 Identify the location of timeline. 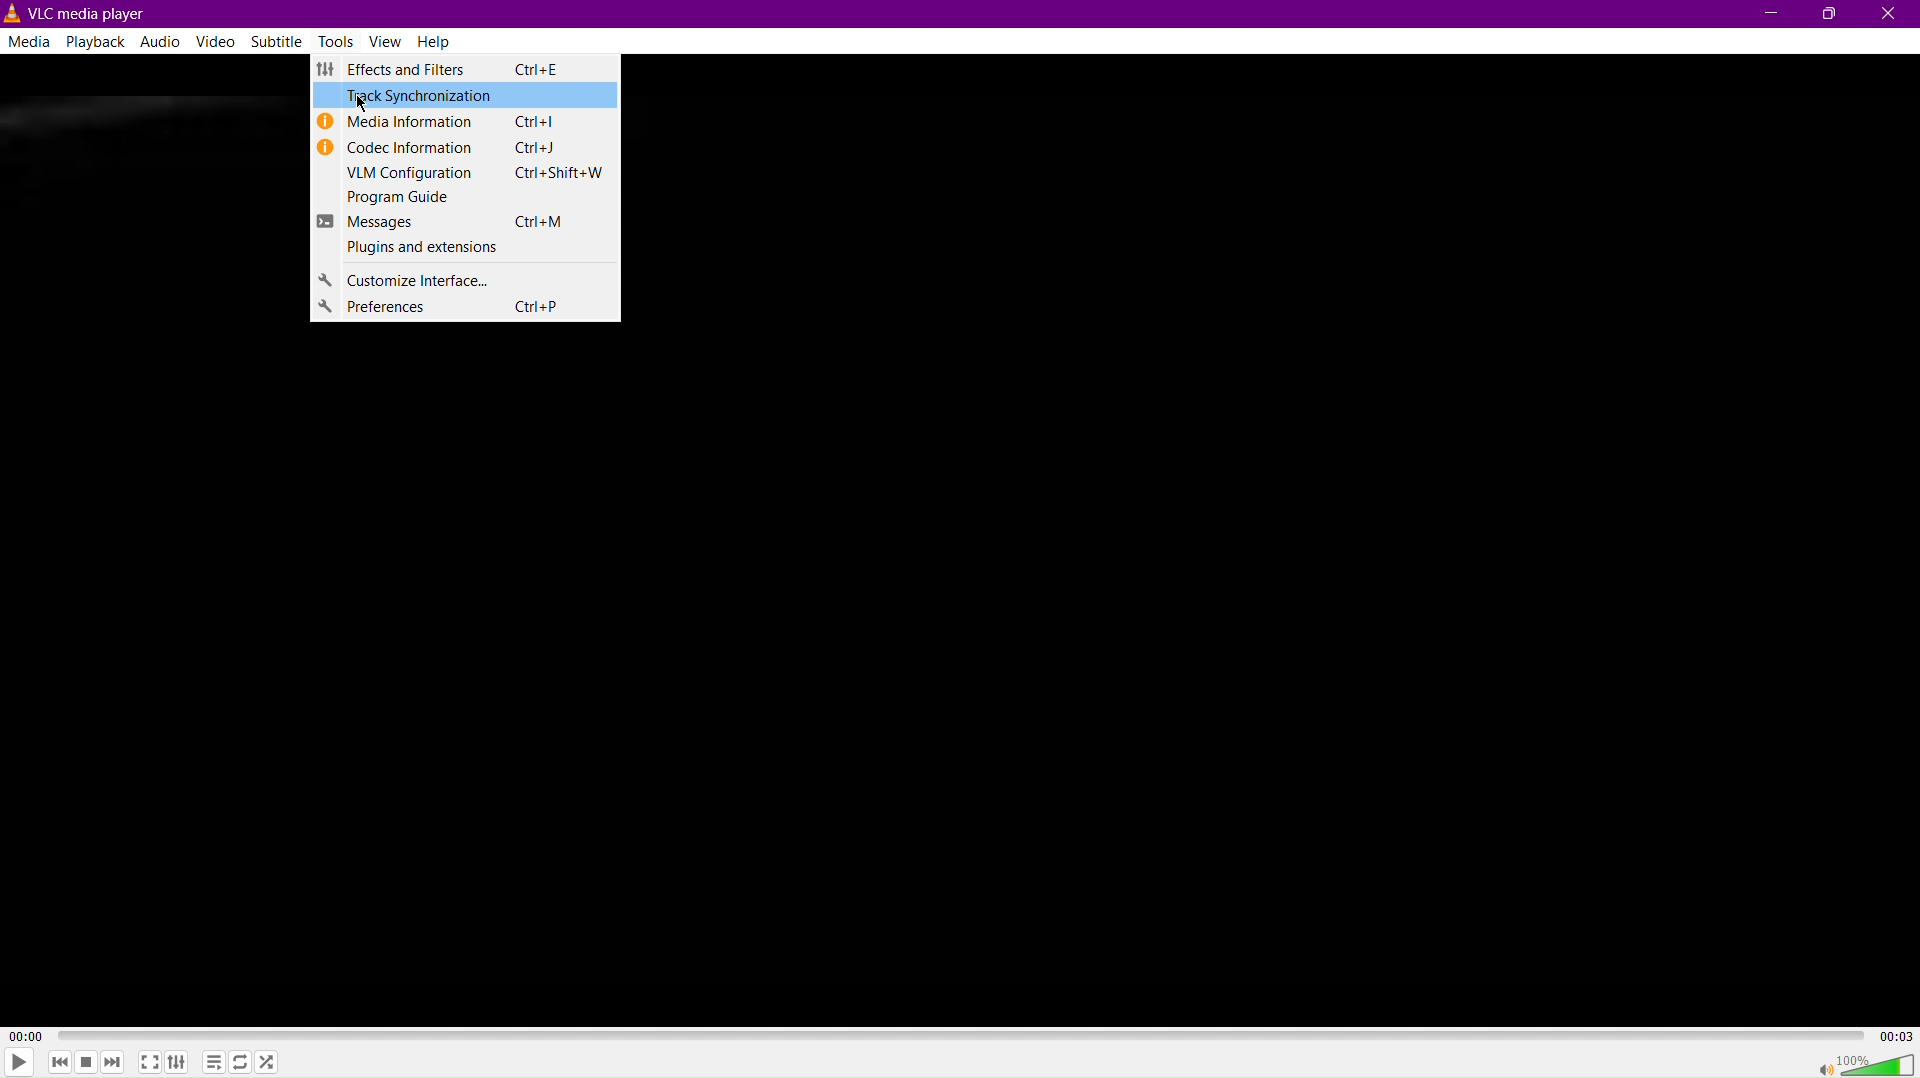
(961, 1035).